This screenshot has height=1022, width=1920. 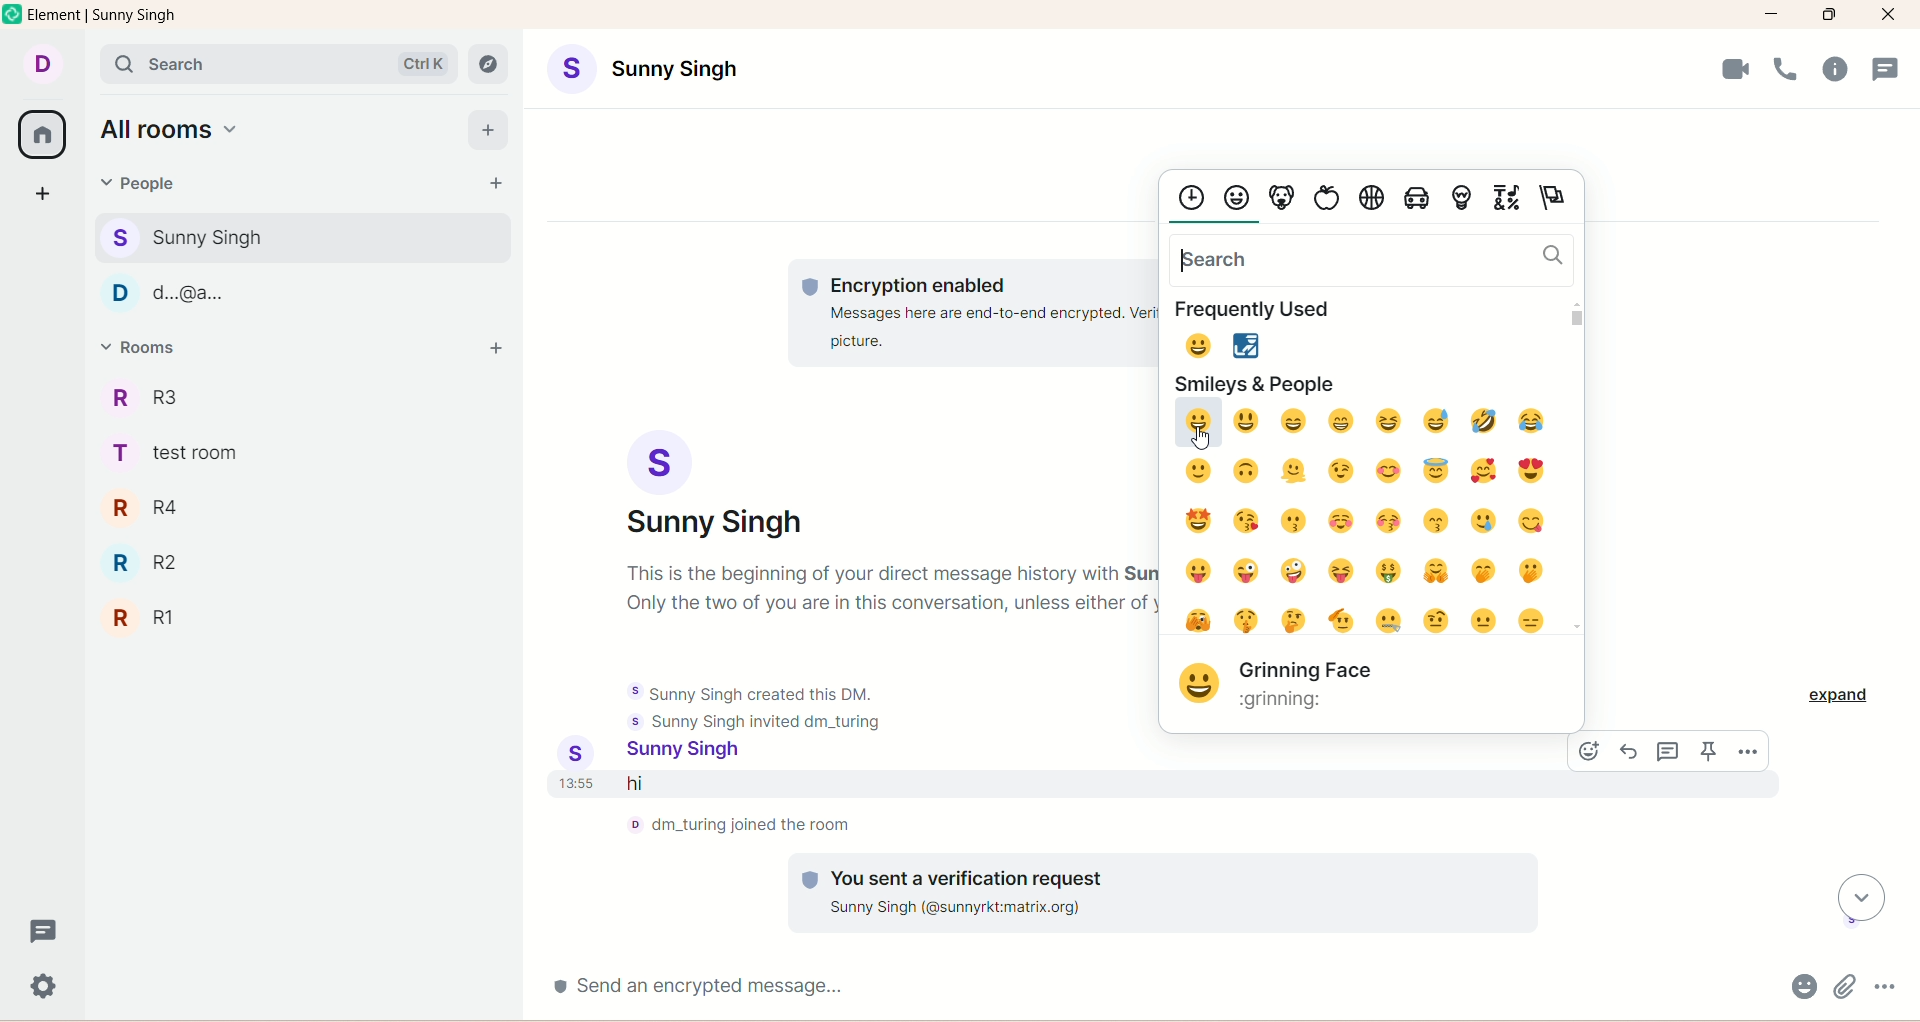 I want to click on account, so click(x=694, y=753).